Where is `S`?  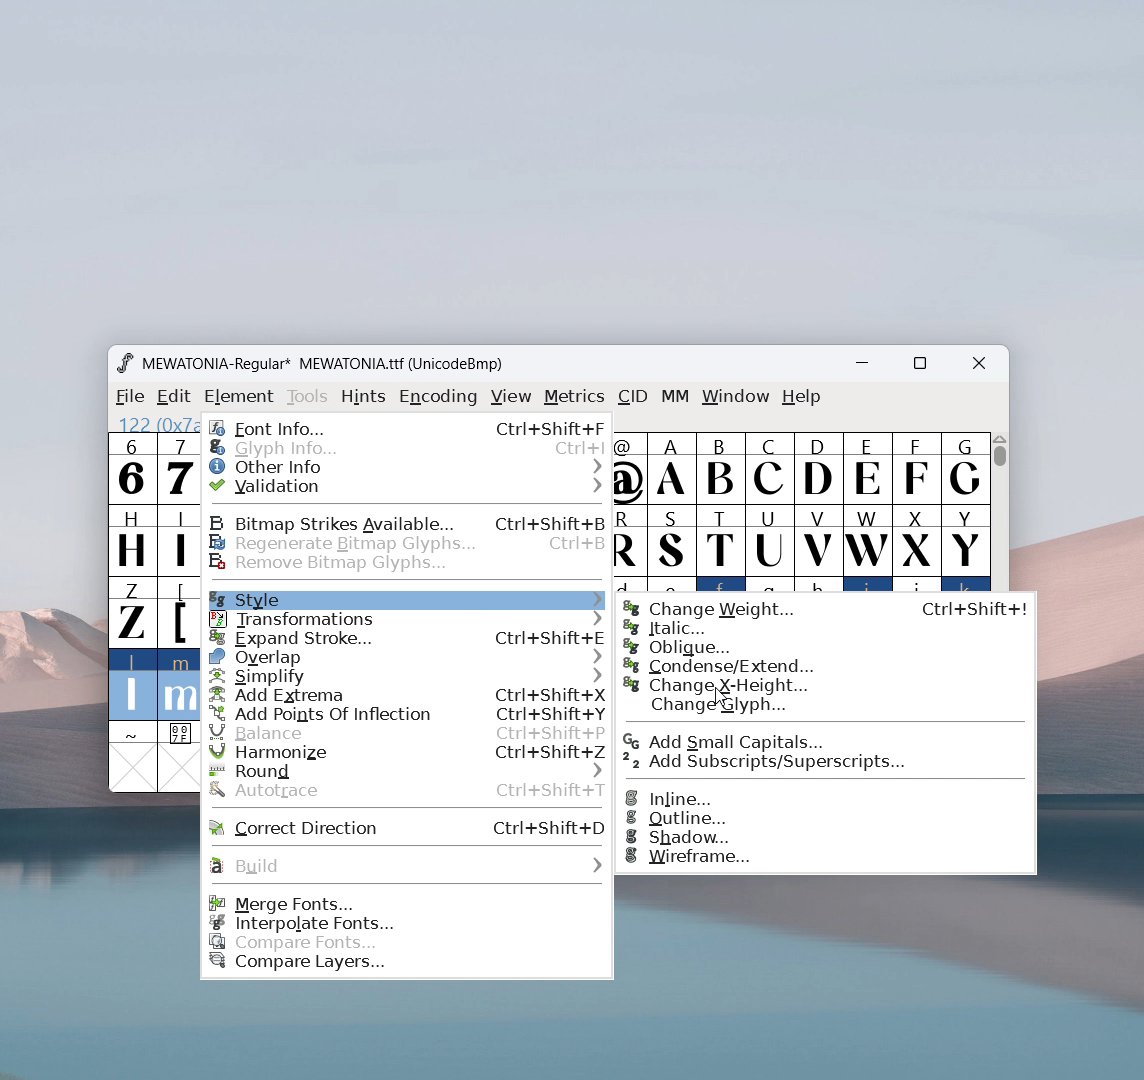
S is located at coordinates (672, 542).